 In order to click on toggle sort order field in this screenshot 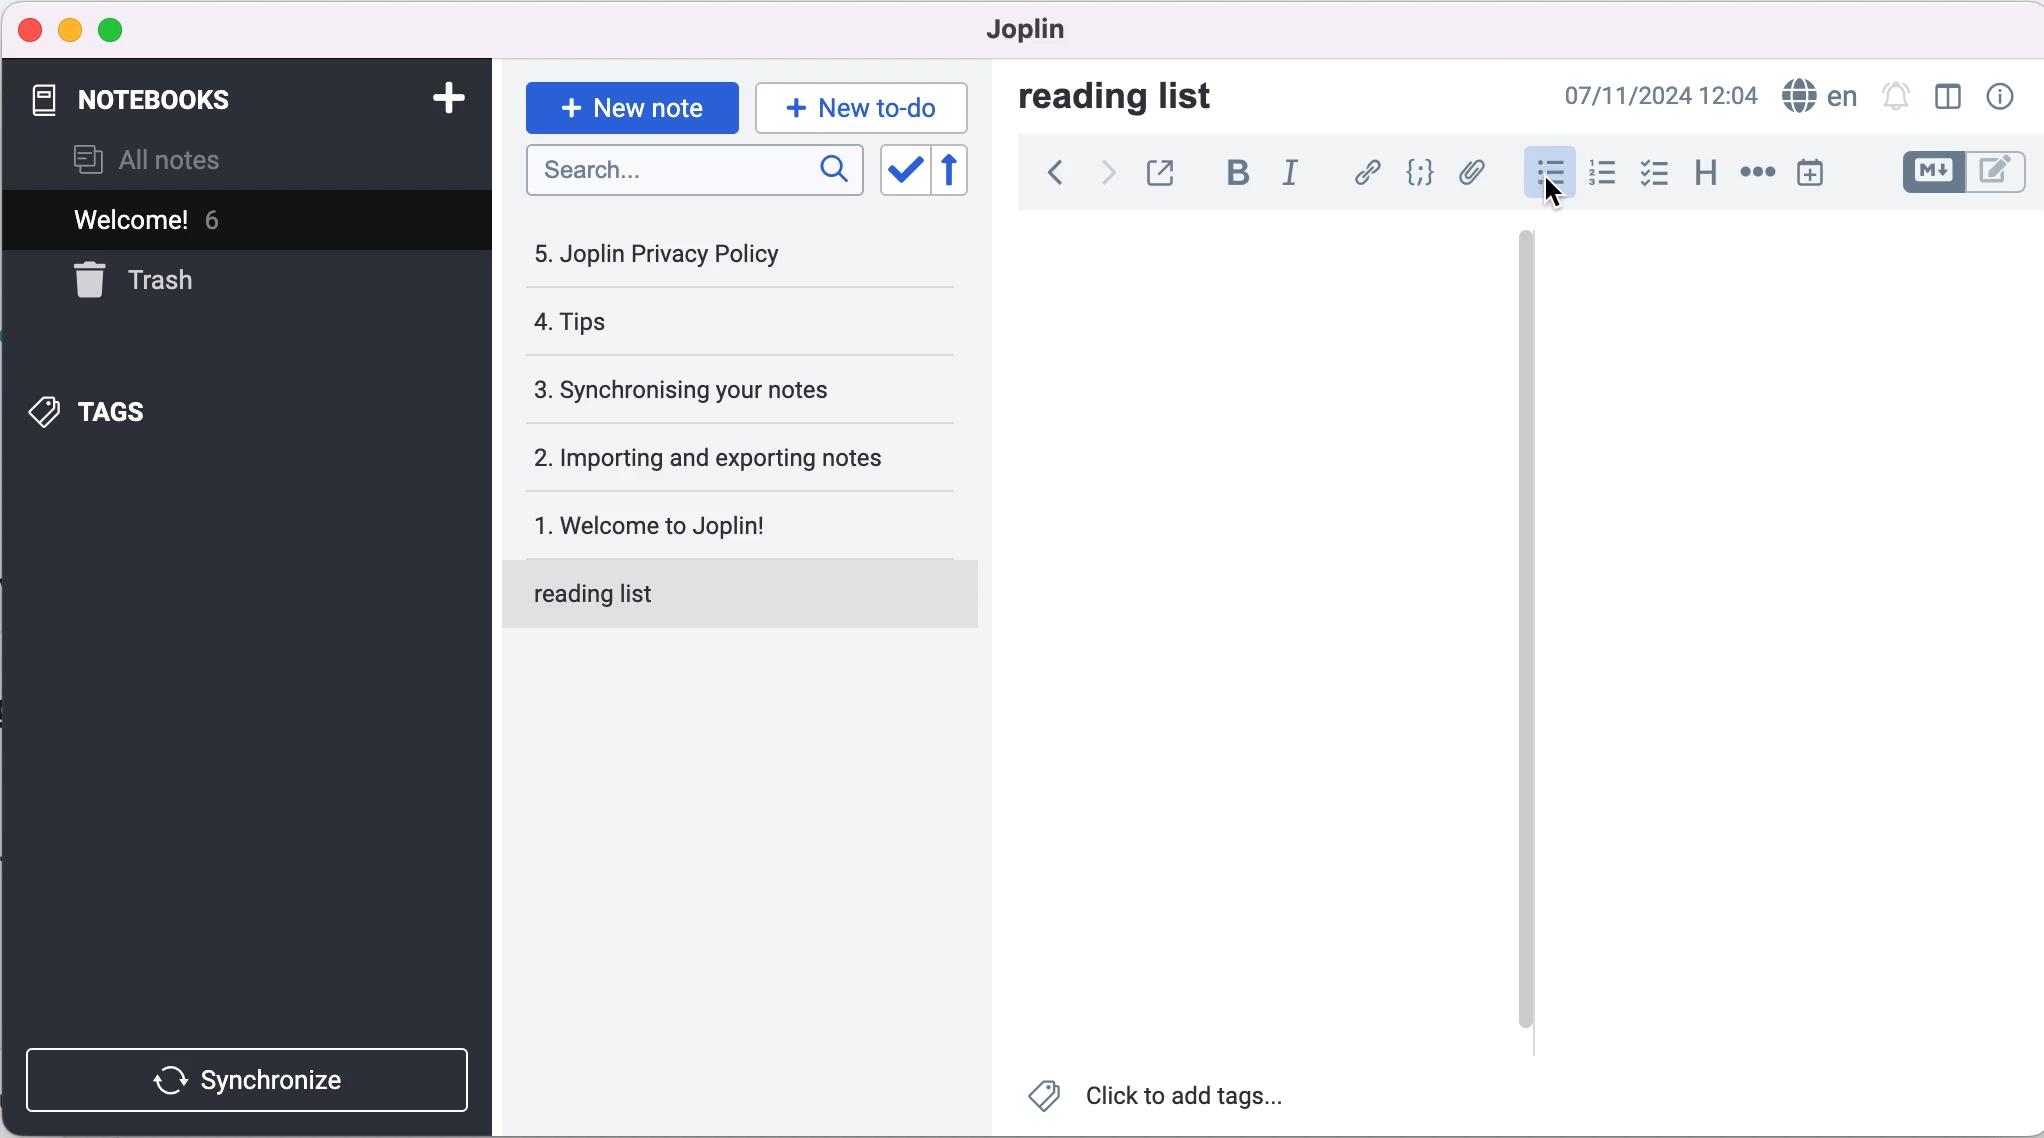, I will do `click(905, 172)`.